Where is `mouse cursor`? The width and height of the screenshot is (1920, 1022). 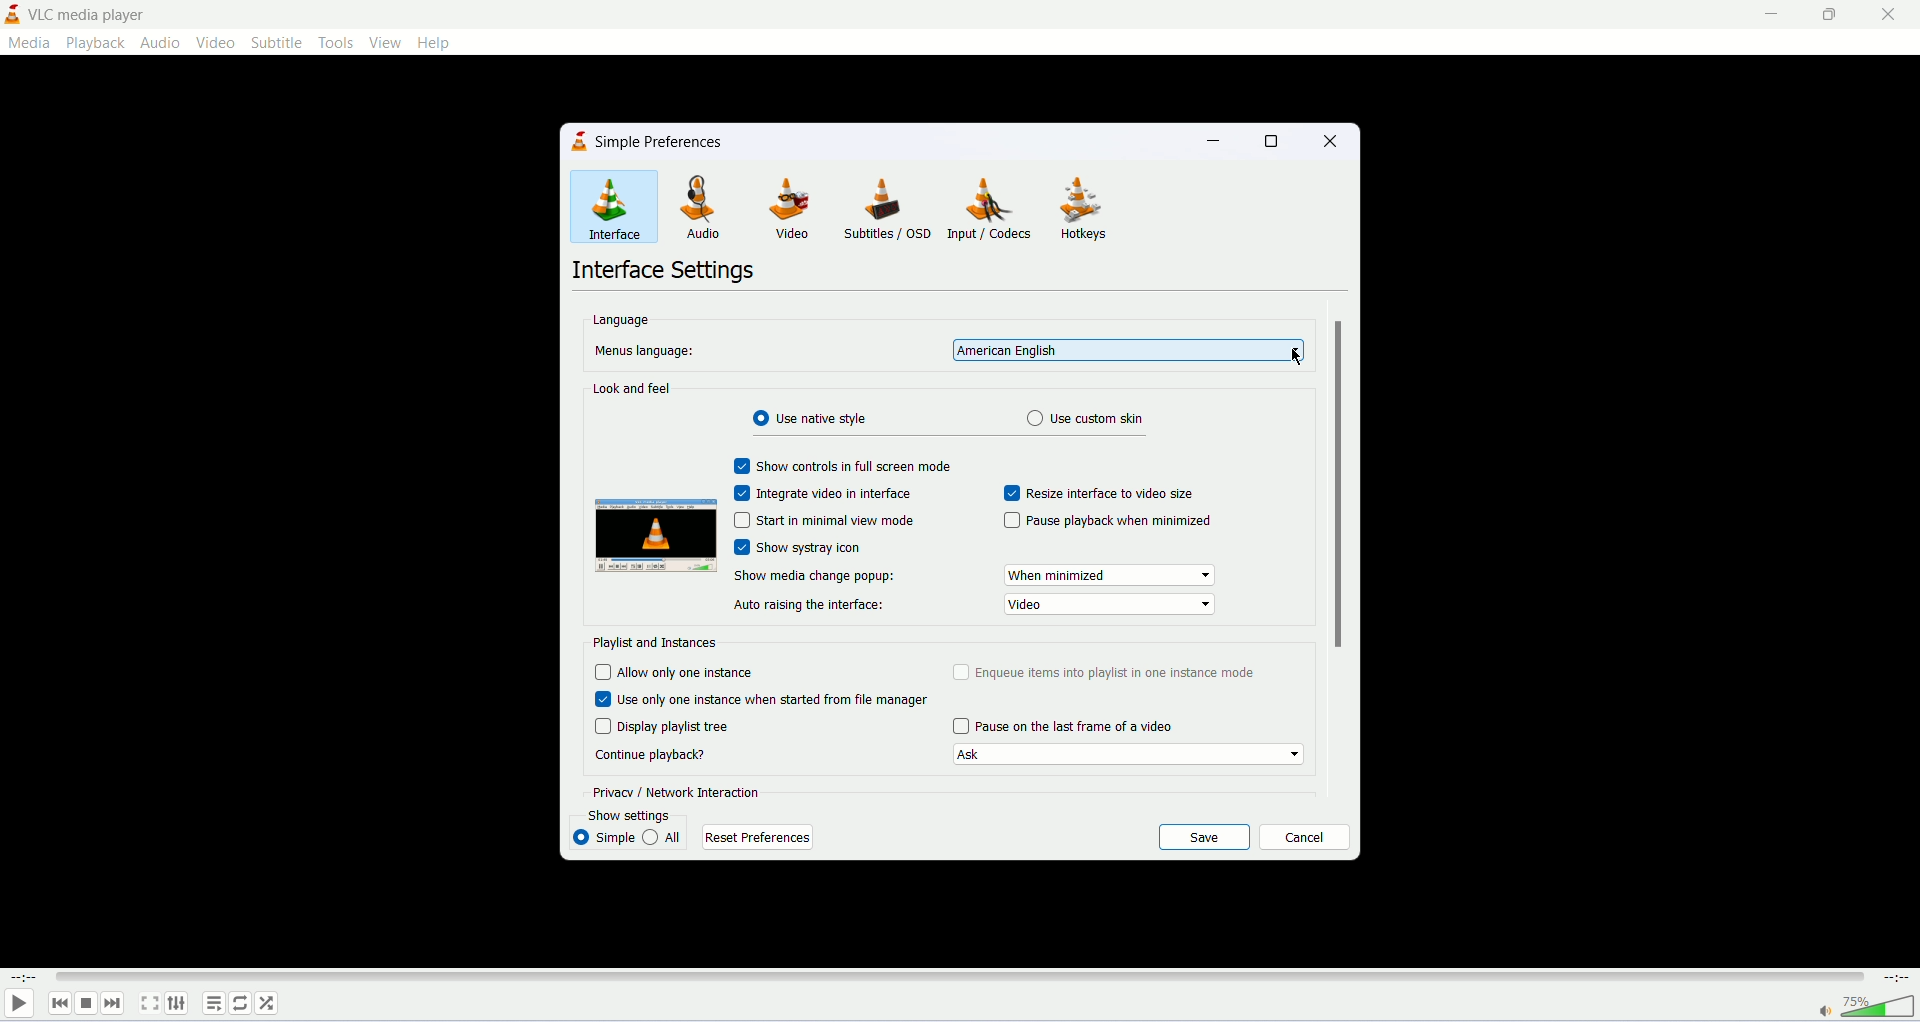
mouse cursor is located at coordinates (1297, 358).